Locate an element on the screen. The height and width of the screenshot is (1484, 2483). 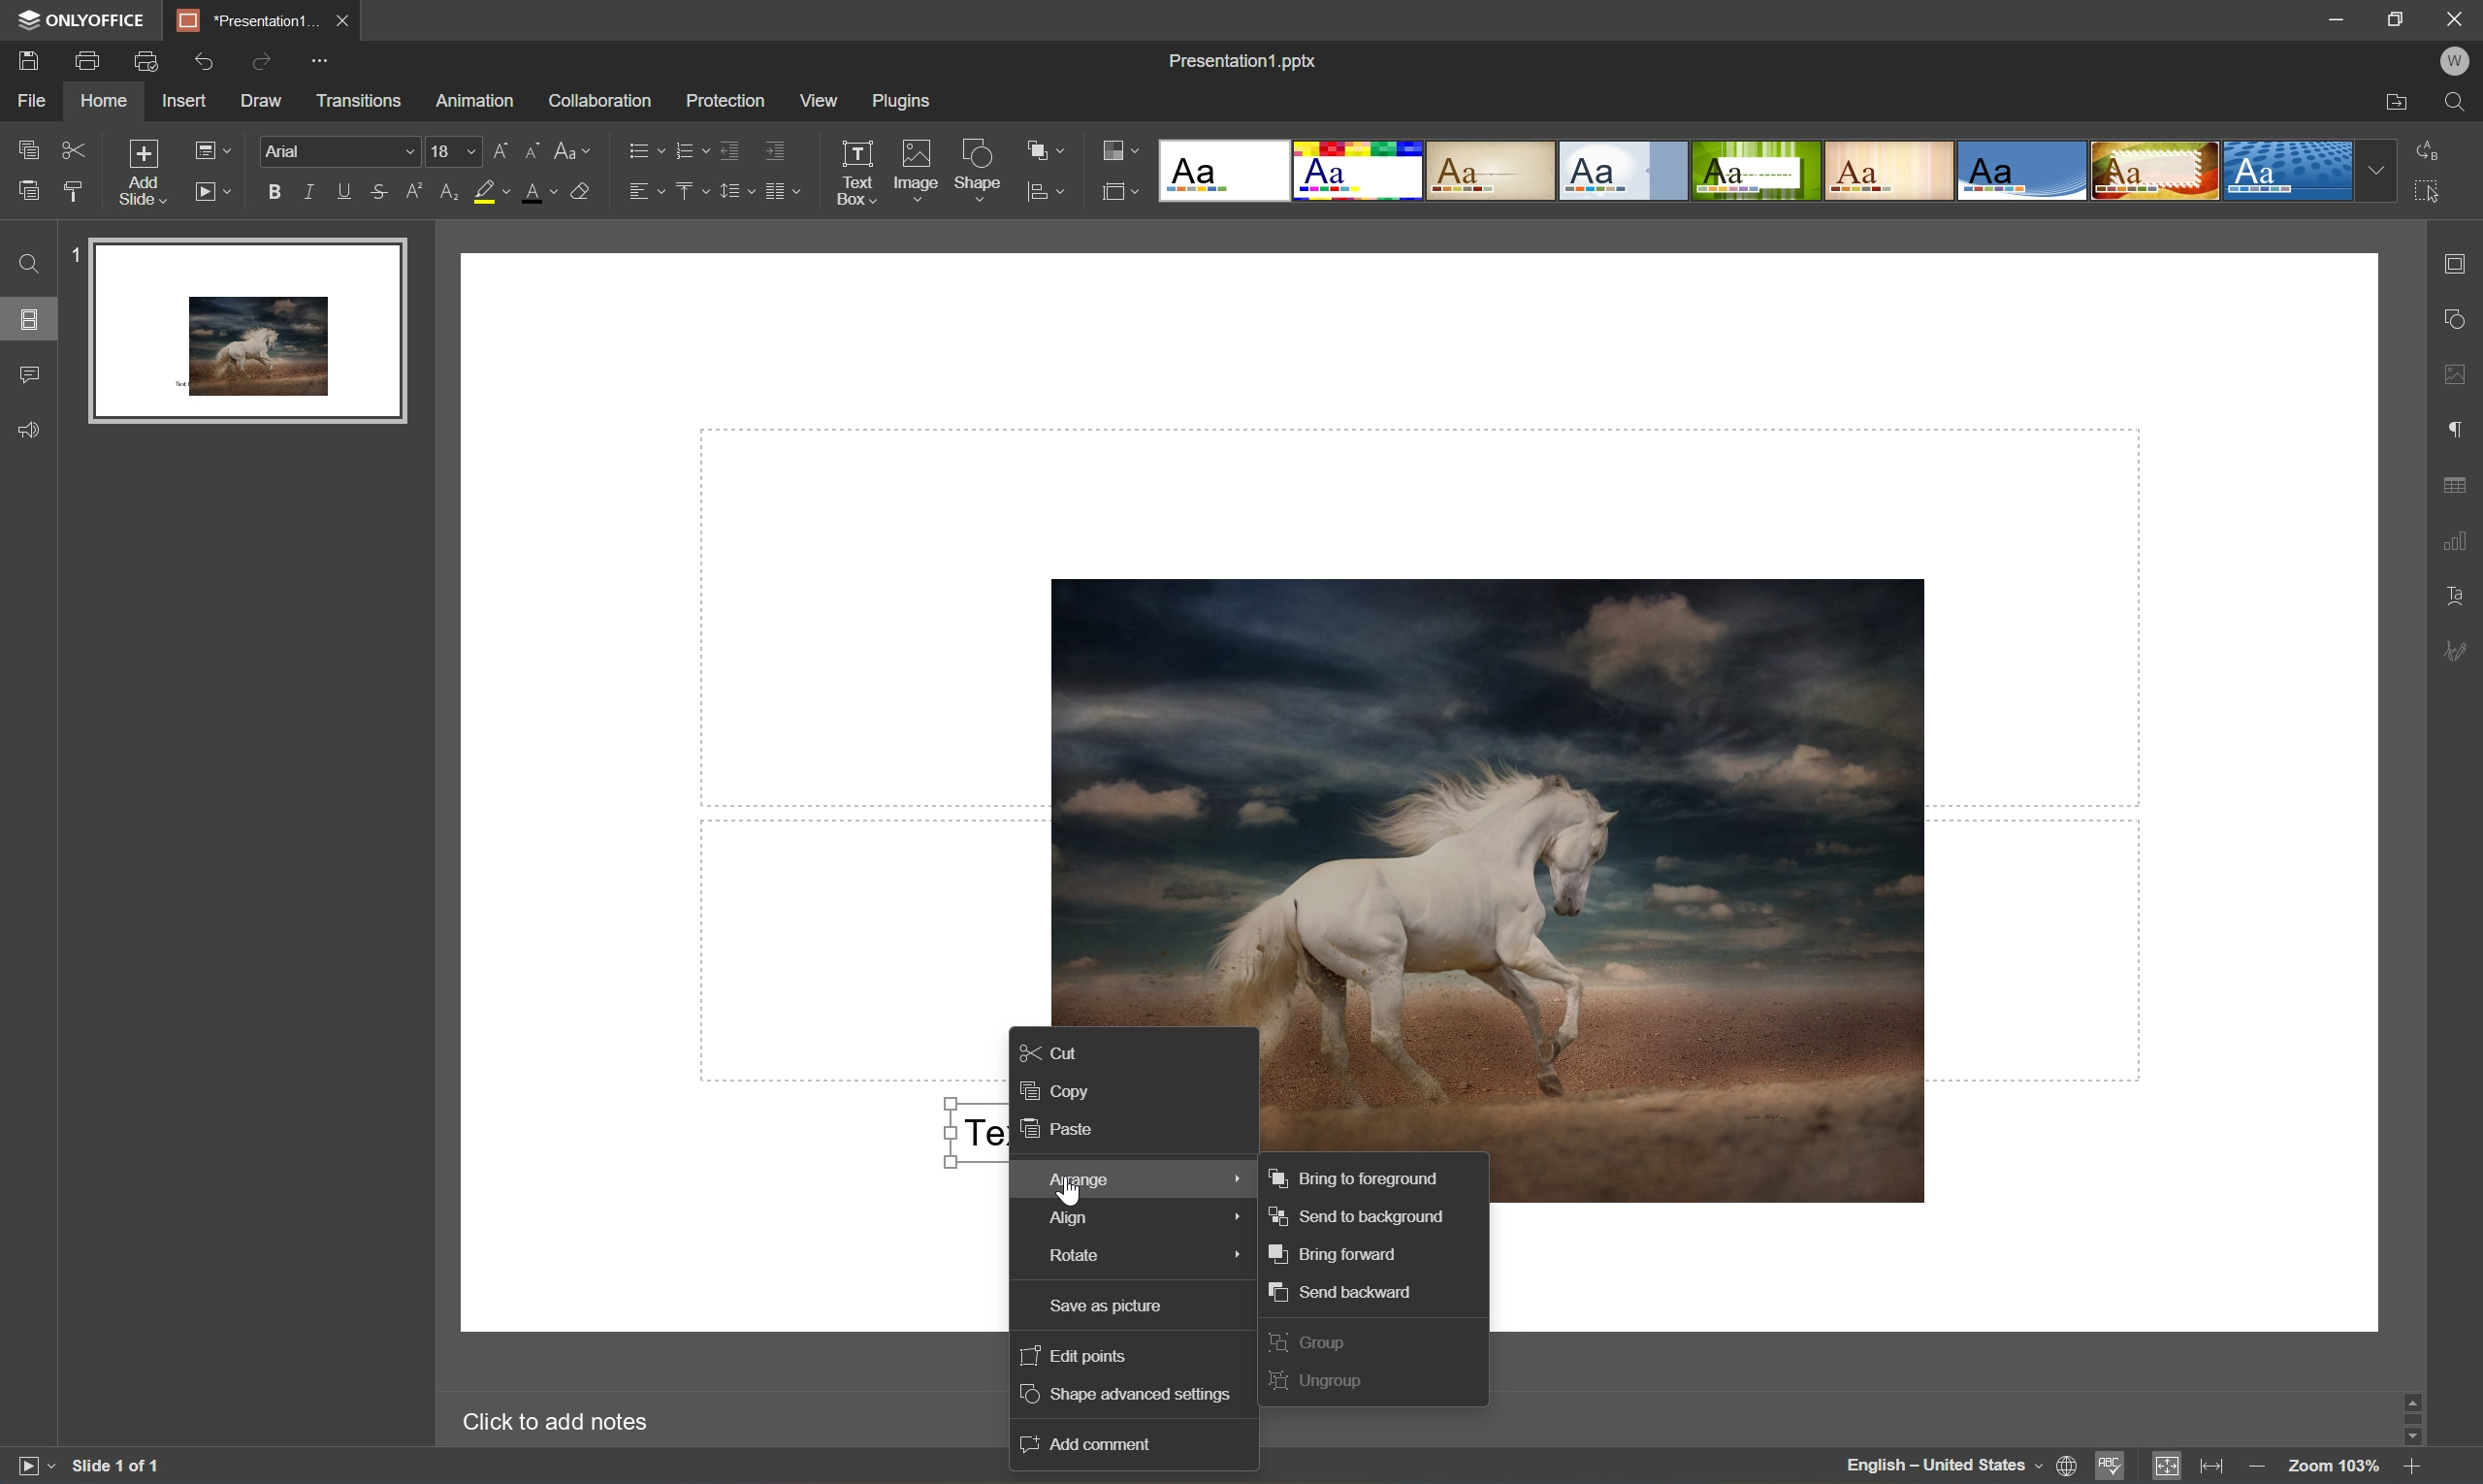
Text Box is located at coordinates (854, 172).